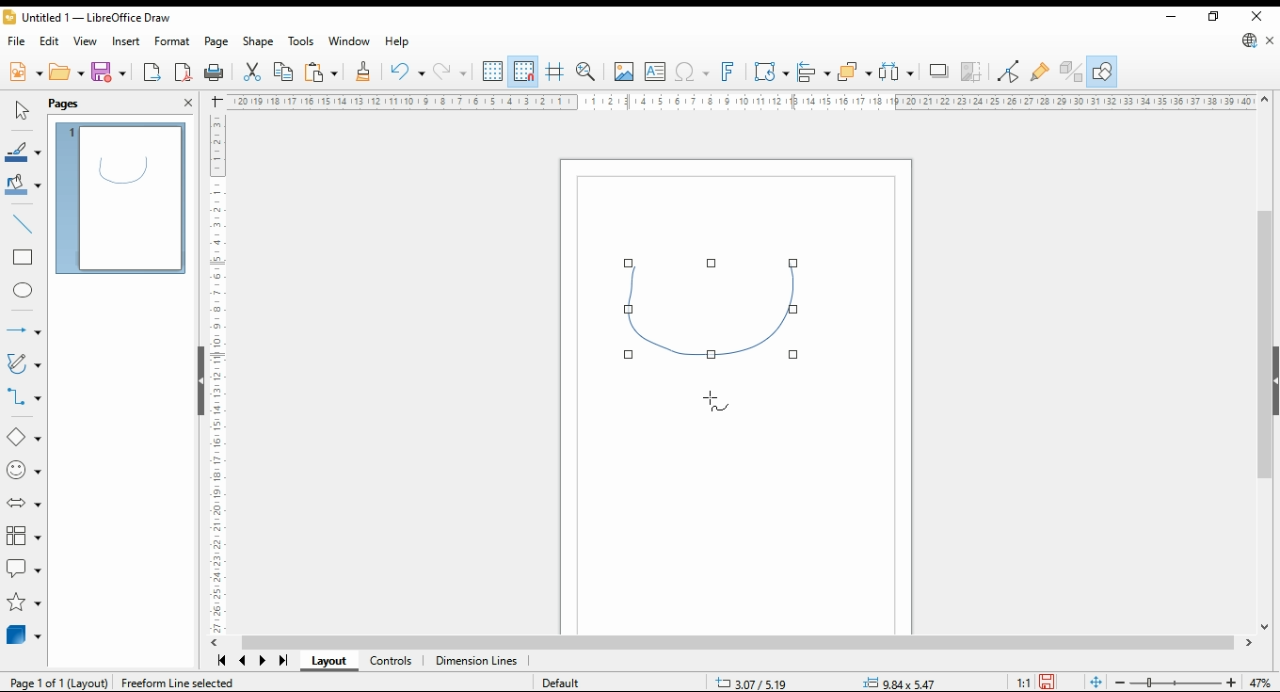 This screenshot has height=692, width=1280. What do you see at coordinates (22, 635) in the screenshot?
I see `3D objects` at bounding box center [22, 635].